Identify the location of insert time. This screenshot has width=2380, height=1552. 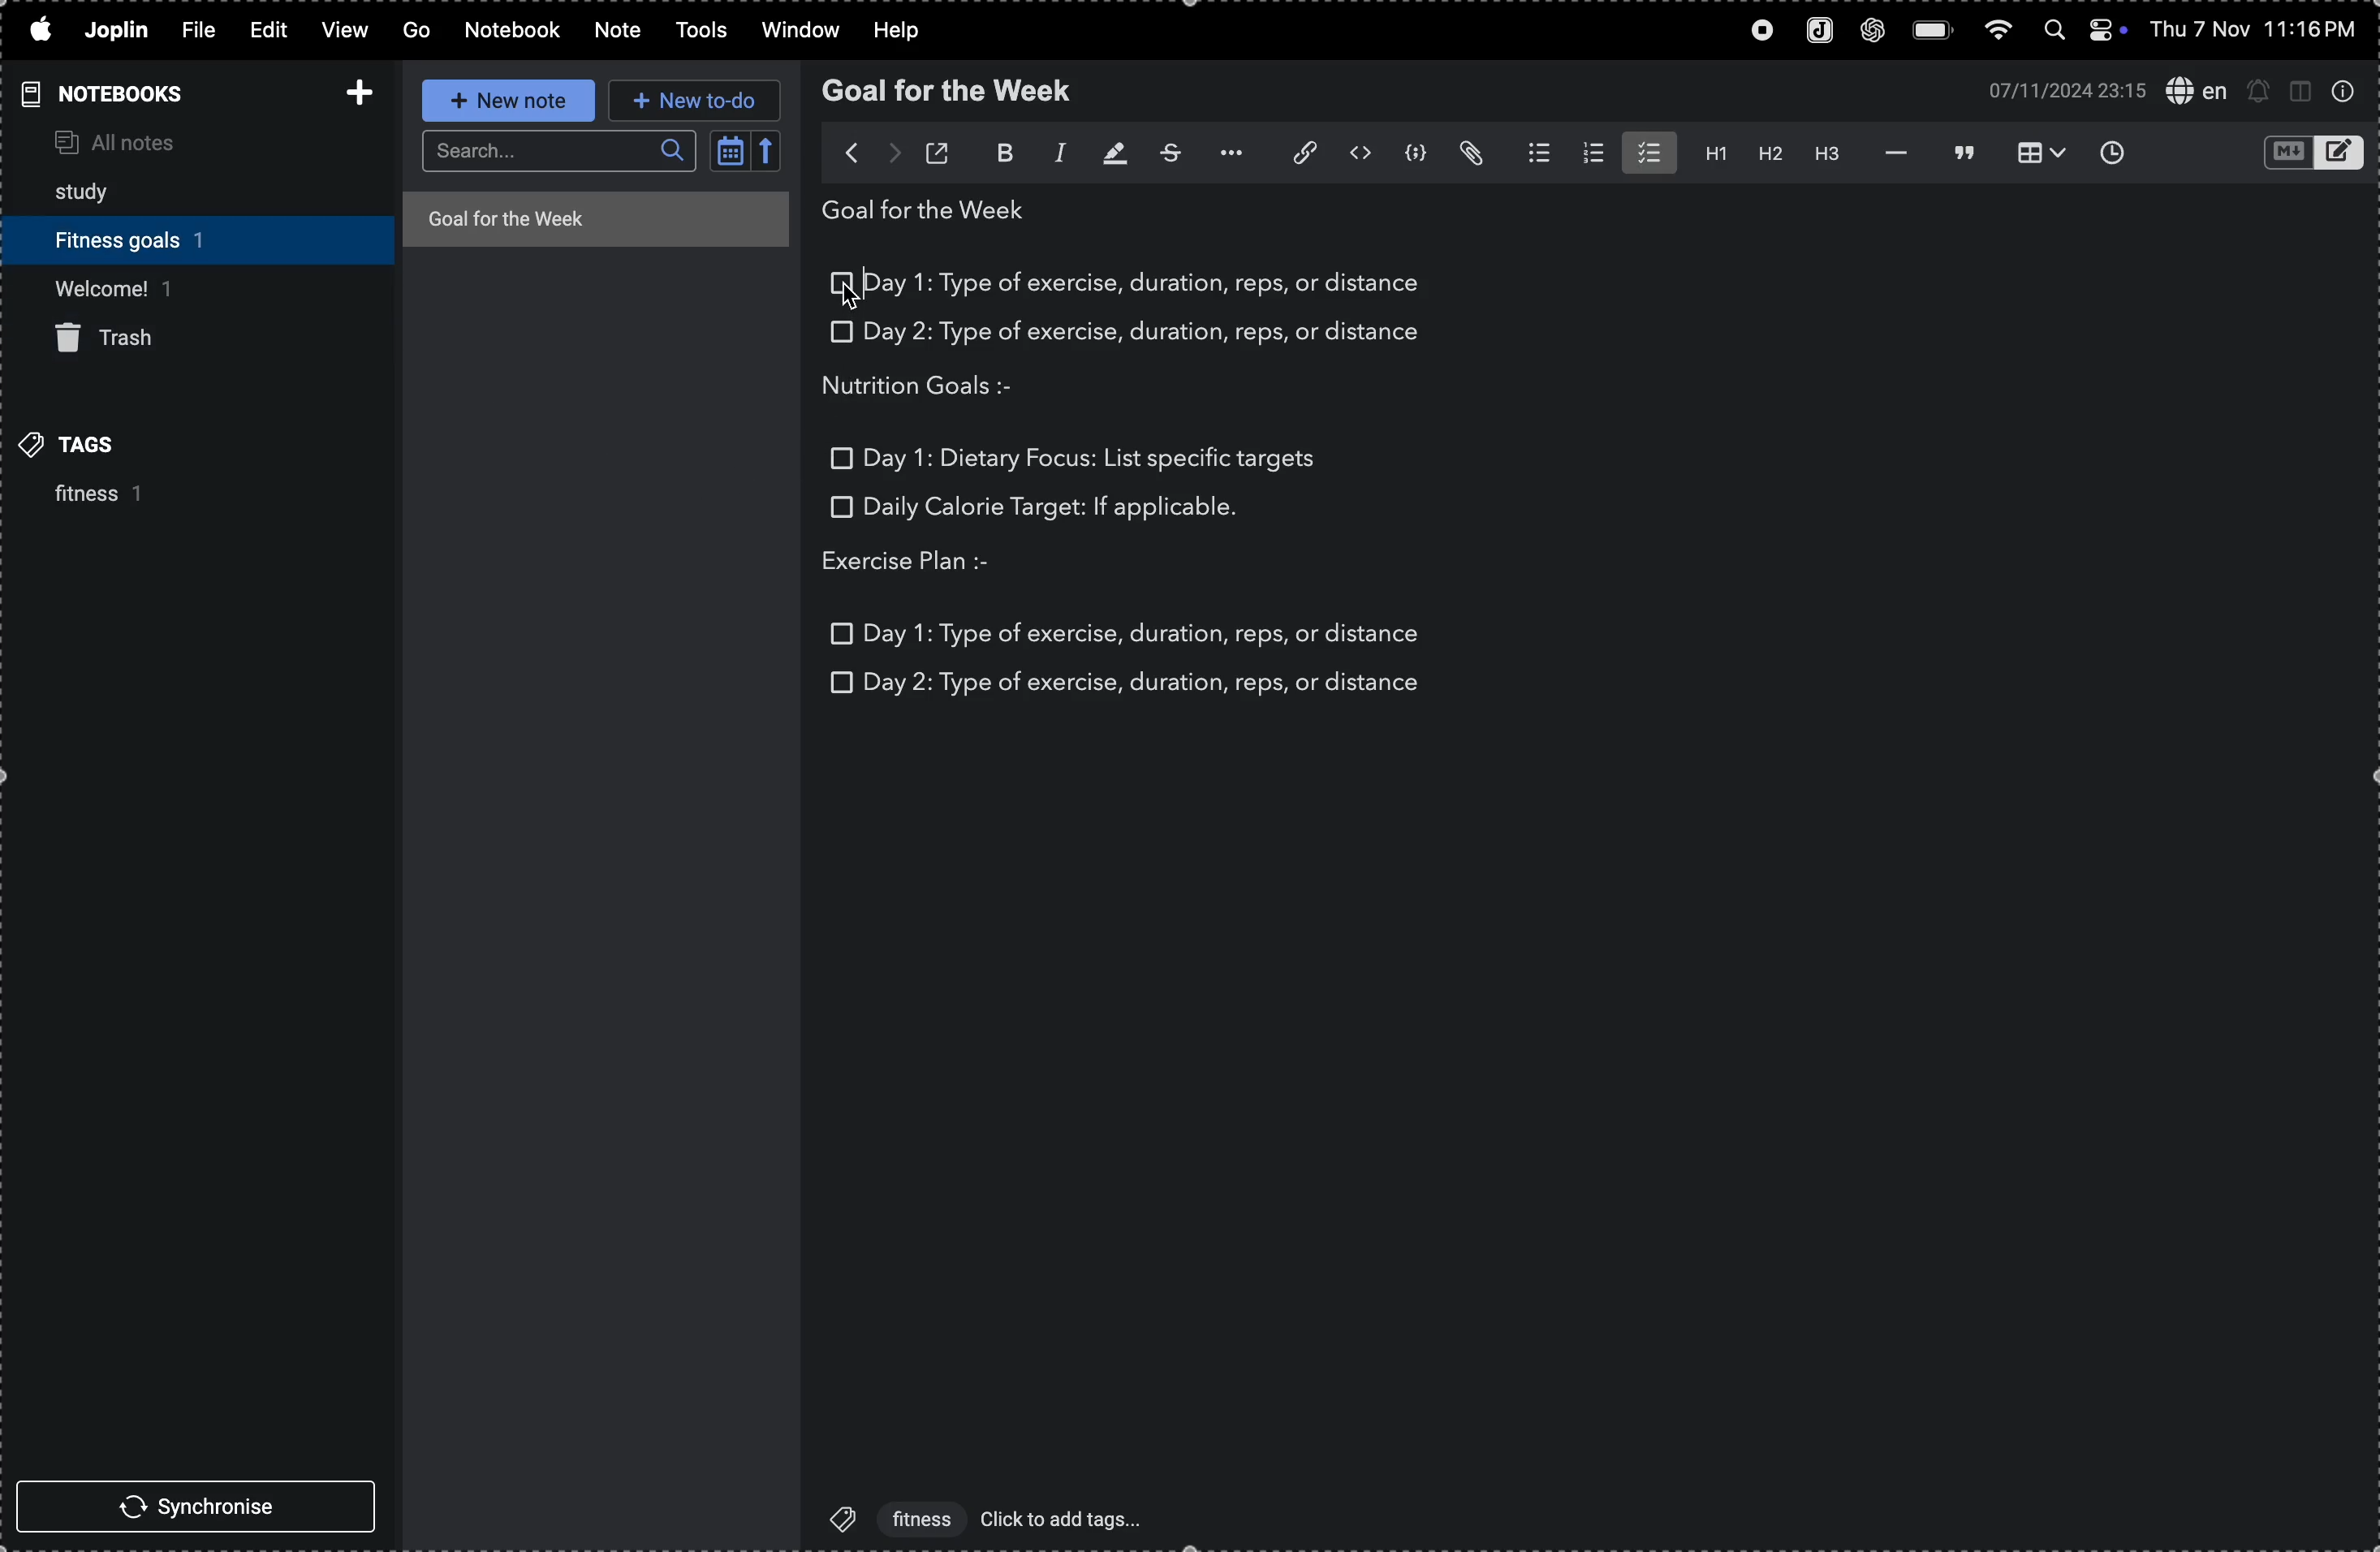
(2120, 152).